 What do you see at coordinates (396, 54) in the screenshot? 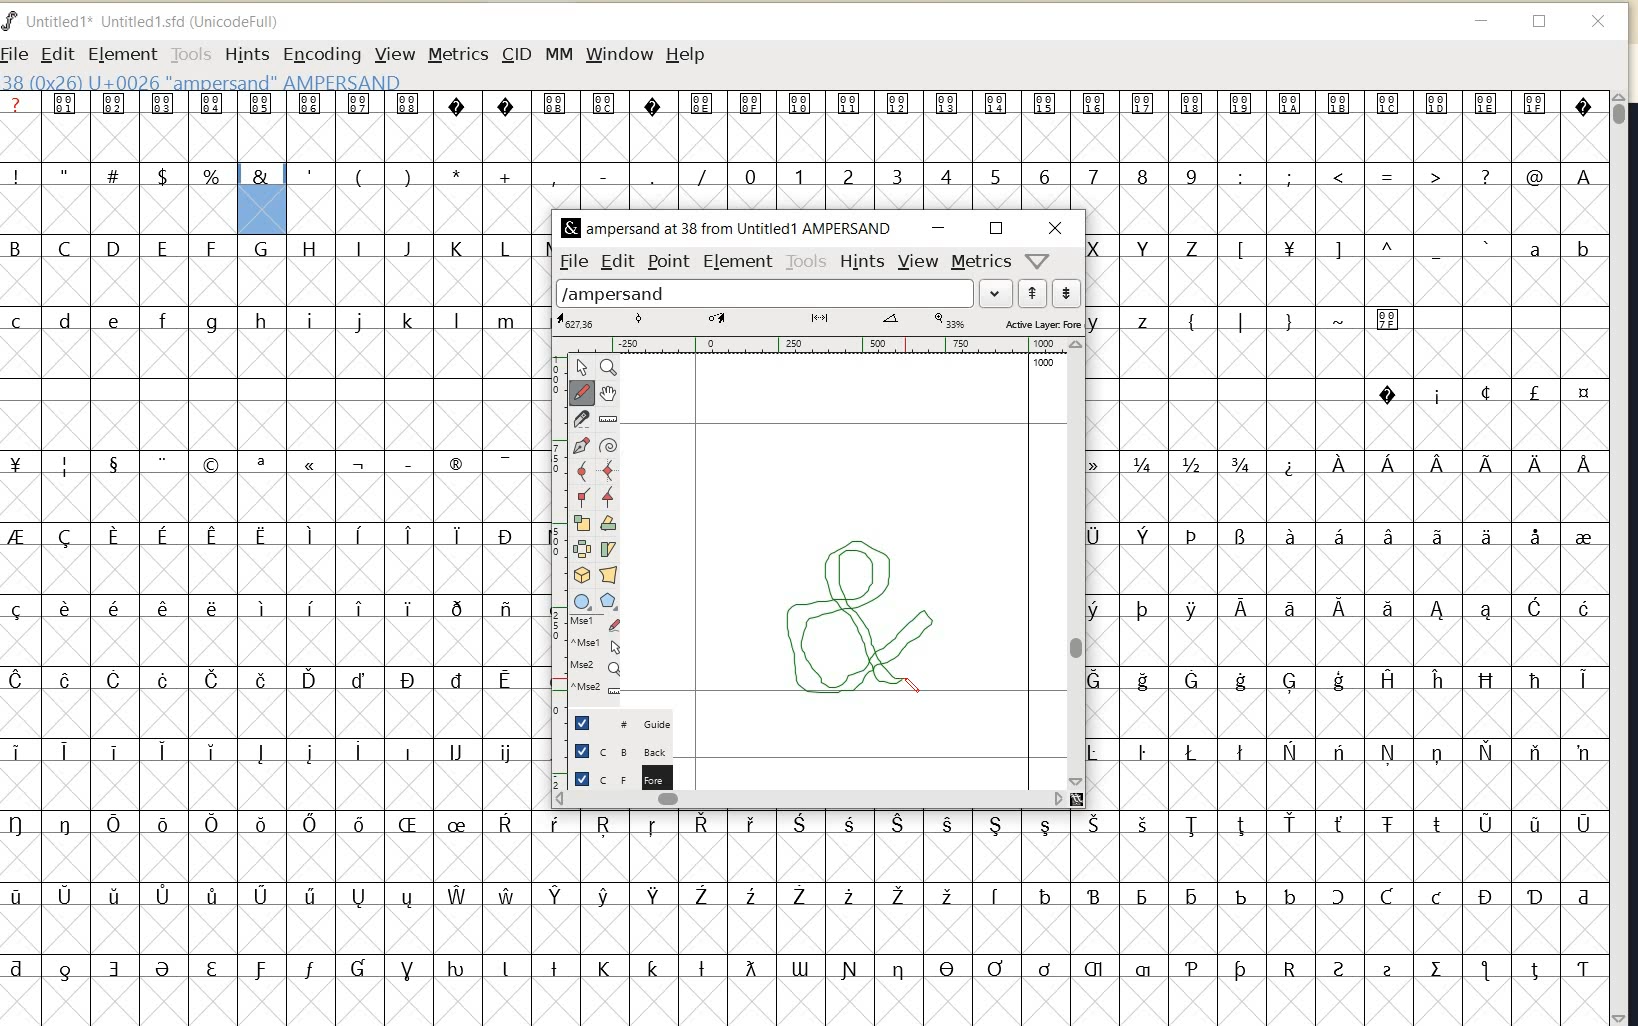
I see `VIEW` at bounding box center [396, 54].